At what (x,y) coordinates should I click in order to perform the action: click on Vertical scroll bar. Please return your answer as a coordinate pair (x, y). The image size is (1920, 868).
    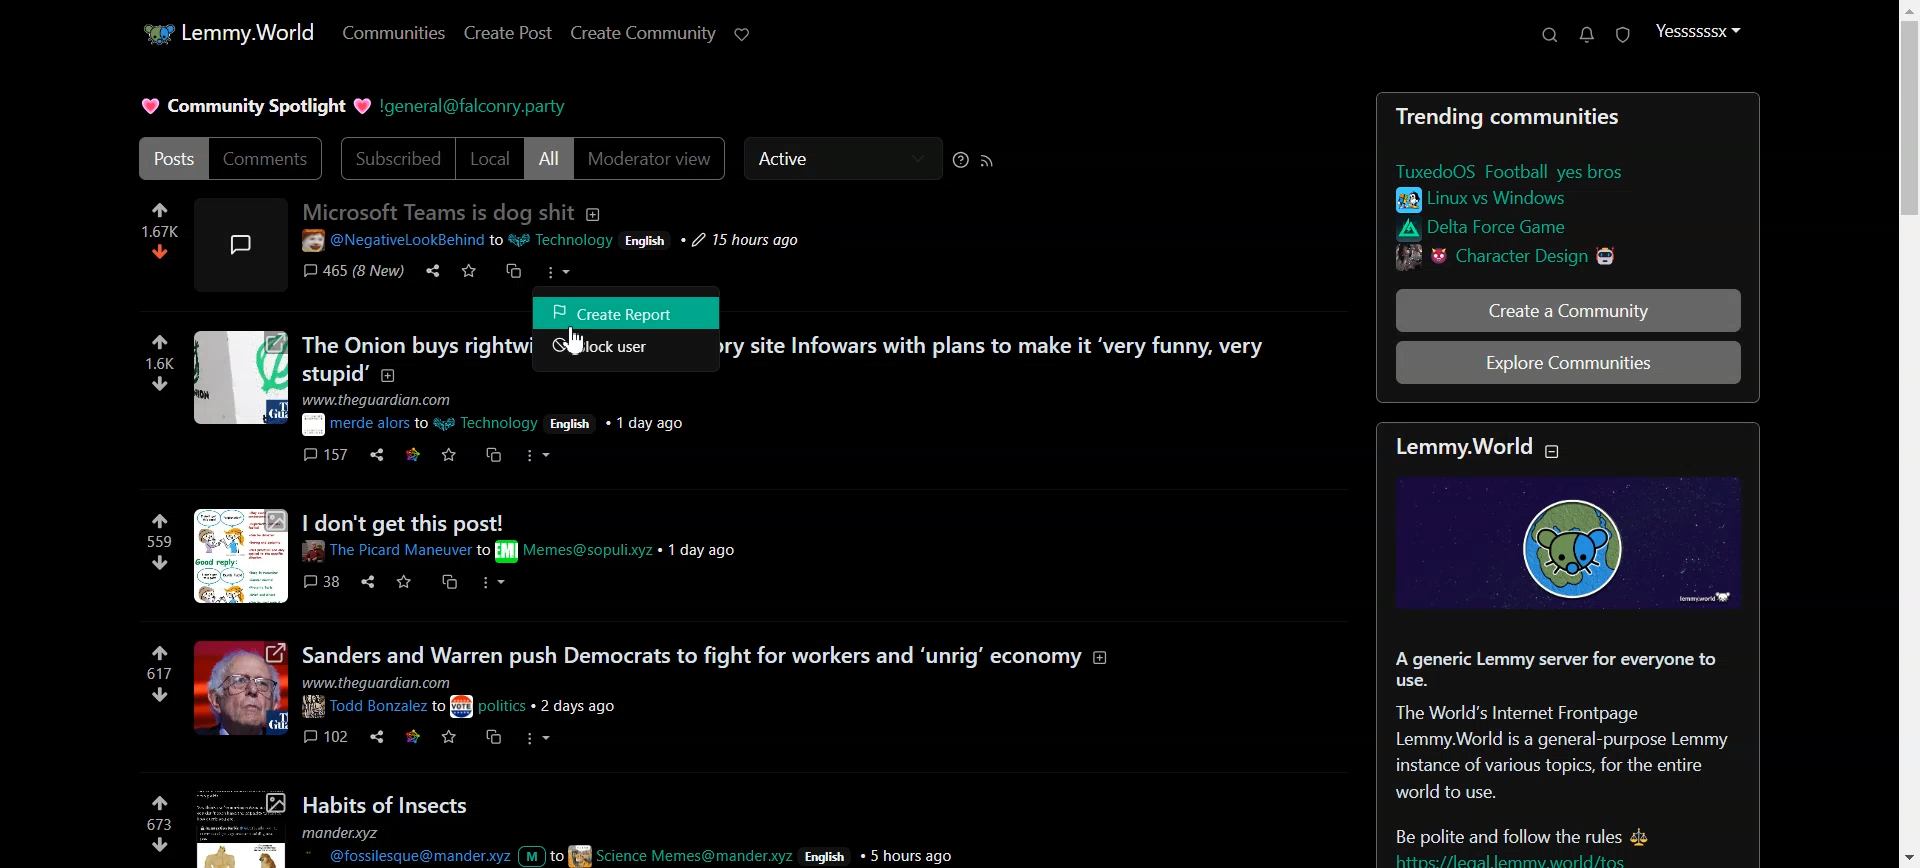
    Looking at the image, I should click on (1907, 434).